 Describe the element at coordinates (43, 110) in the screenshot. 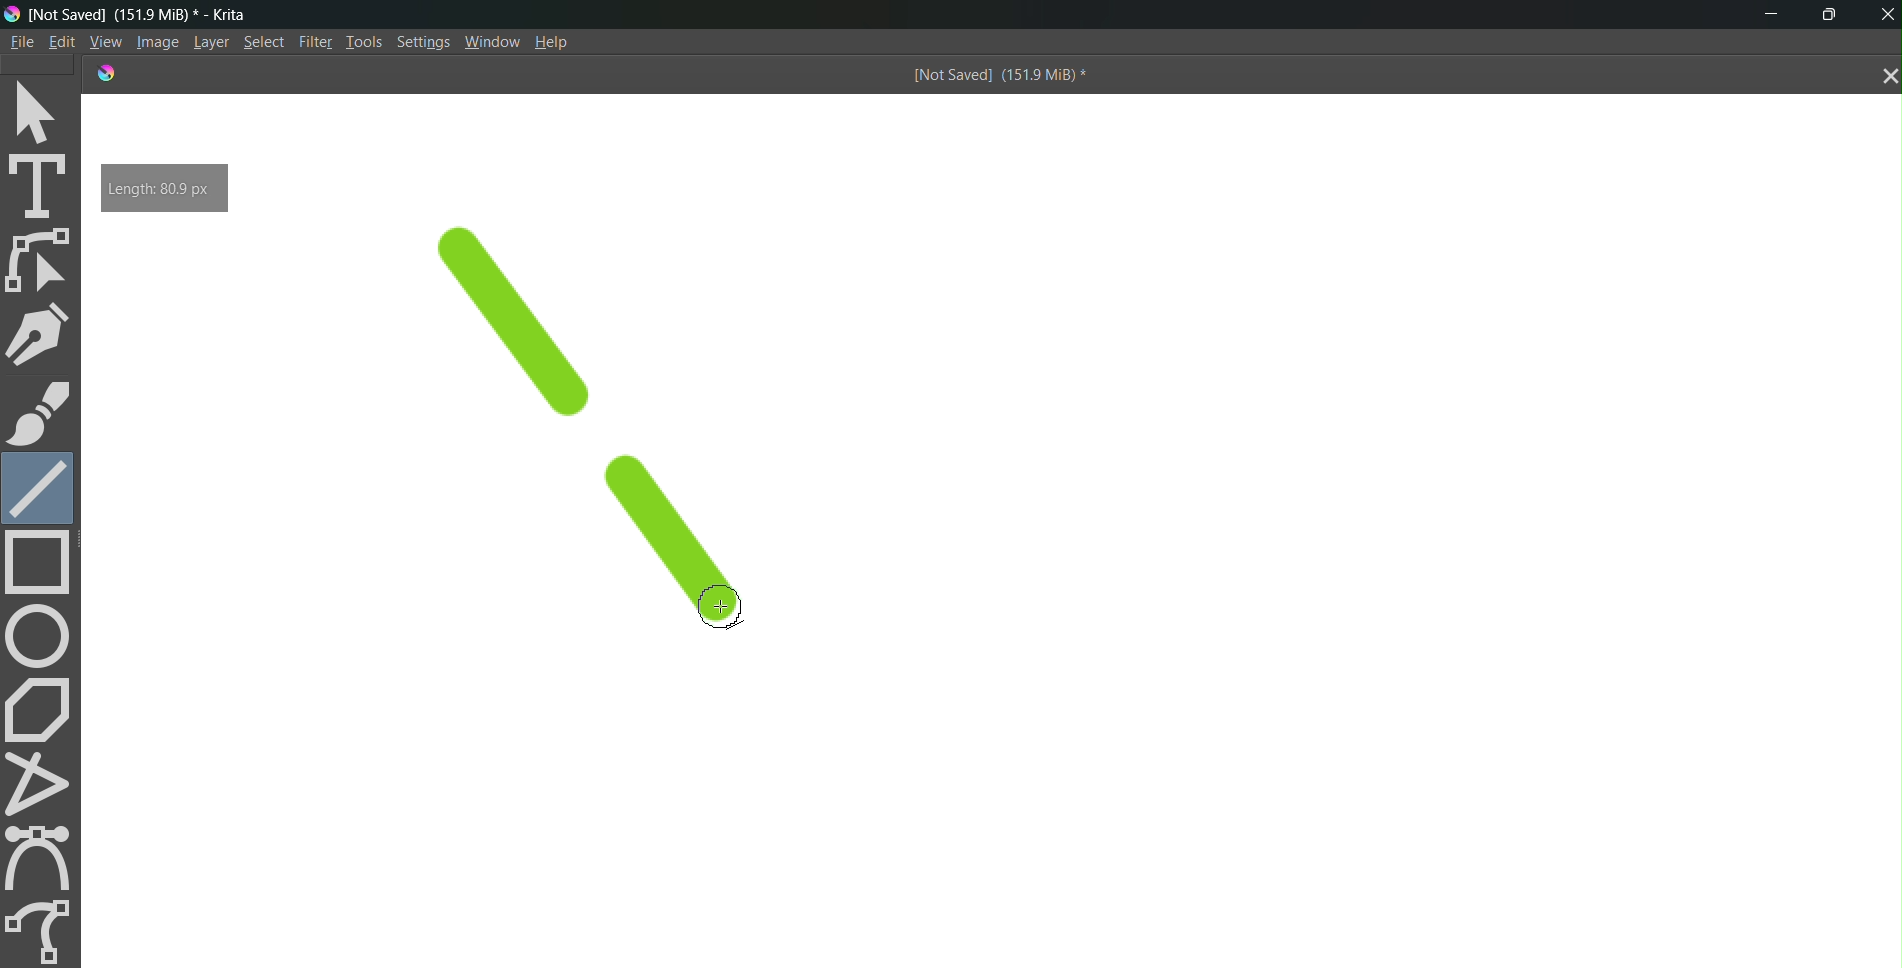

I see `select` at that location.